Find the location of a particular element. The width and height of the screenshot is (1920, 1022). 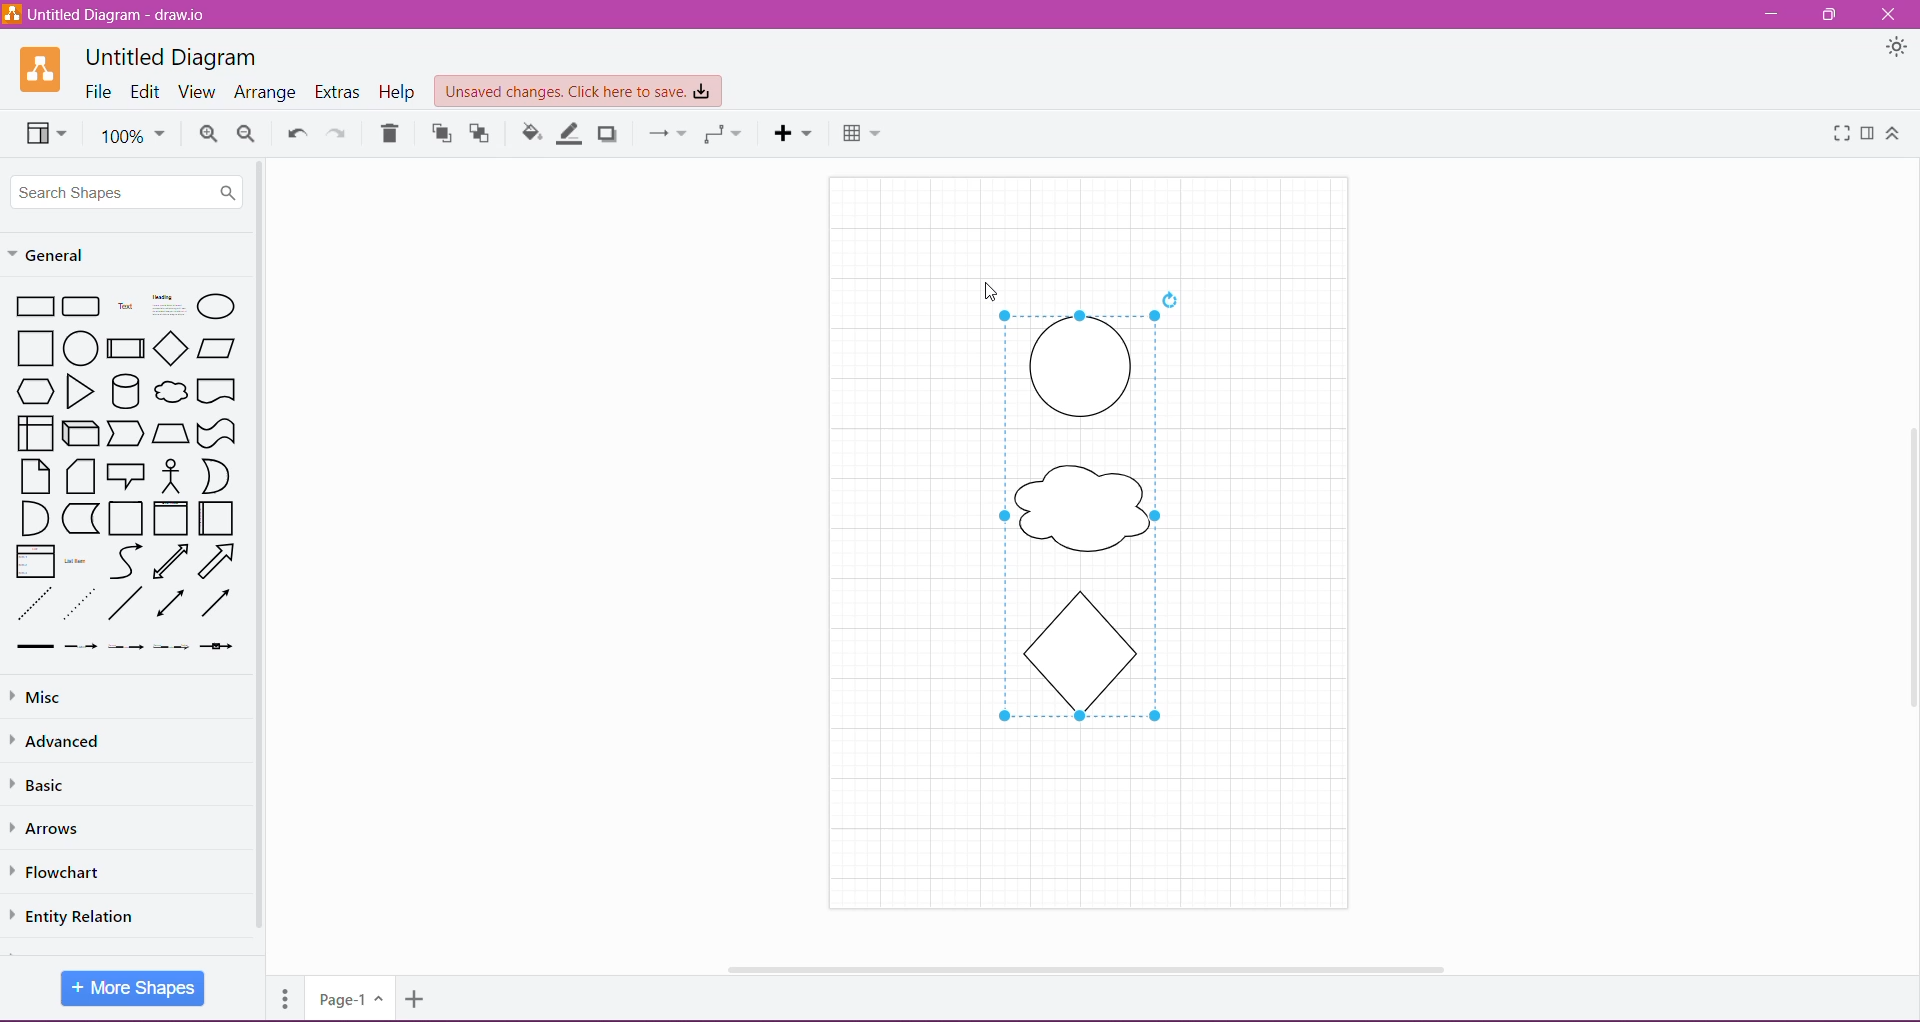

Extras is located at coordinates (339, 92).